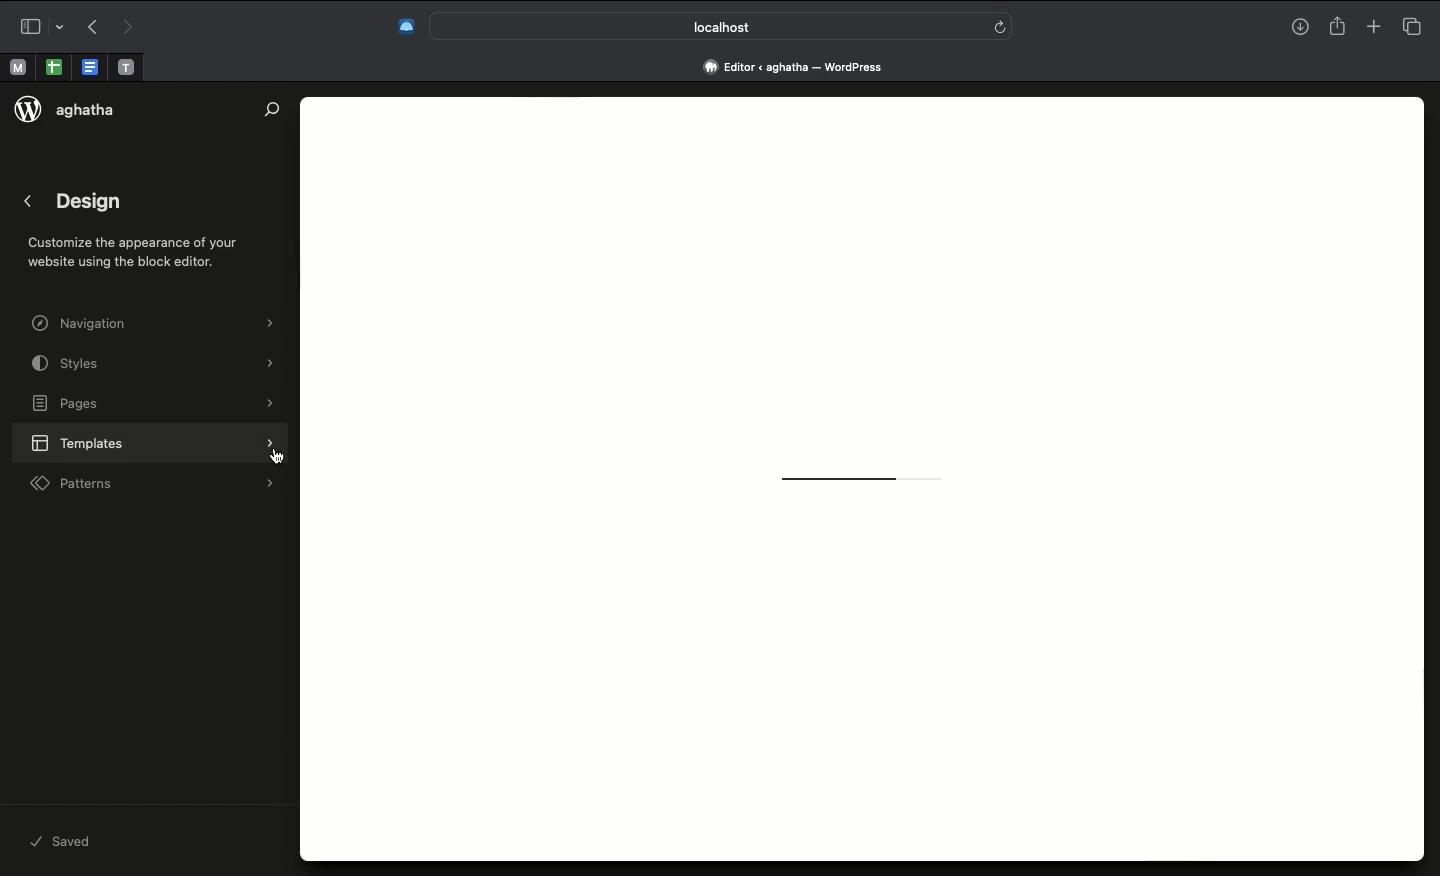 This screenshot has width=1440, height=876. Describe the element at coordinates (1297, 28) in the screenshot. I see `Download` at that location.